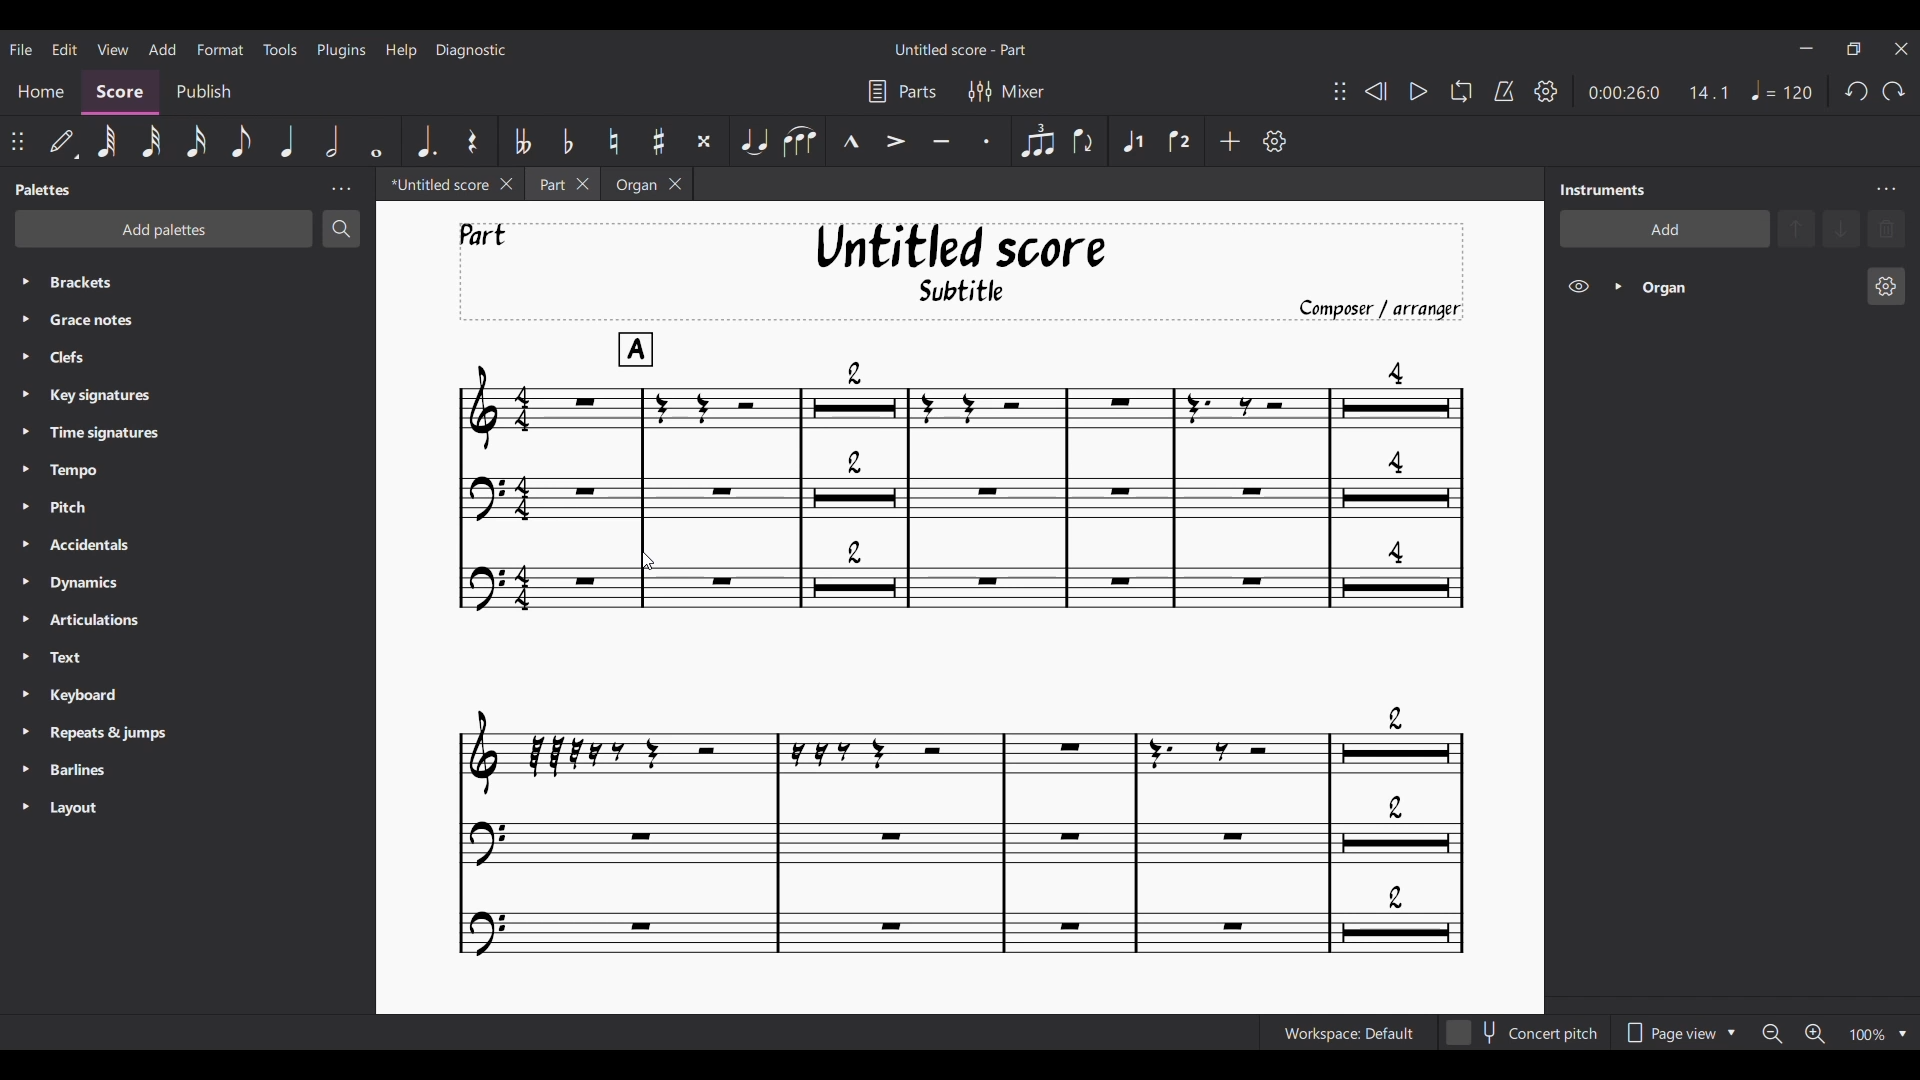  Describe the element at coordinates (1856, 91) in the screenshot. I see `Undo` at that location.